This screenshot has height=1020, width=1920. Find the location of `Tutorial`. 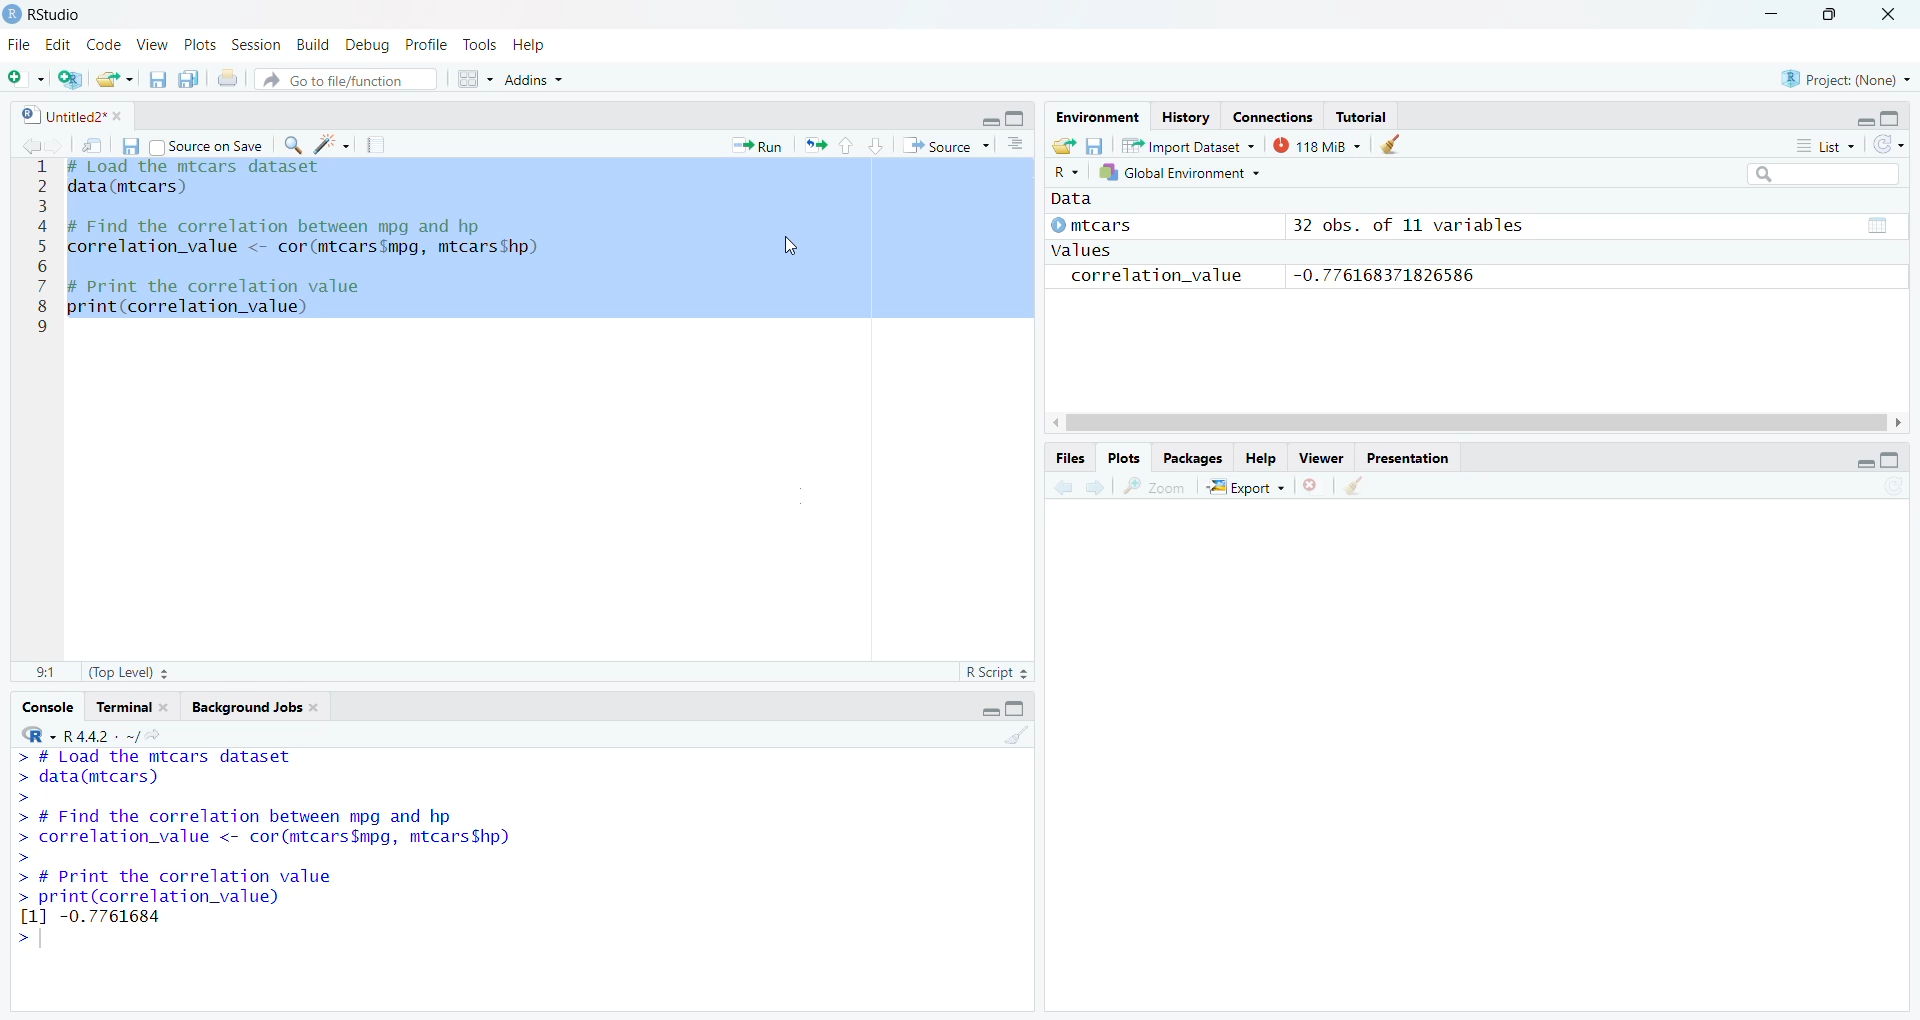

Tutorial is located at coordinates (129, 707).